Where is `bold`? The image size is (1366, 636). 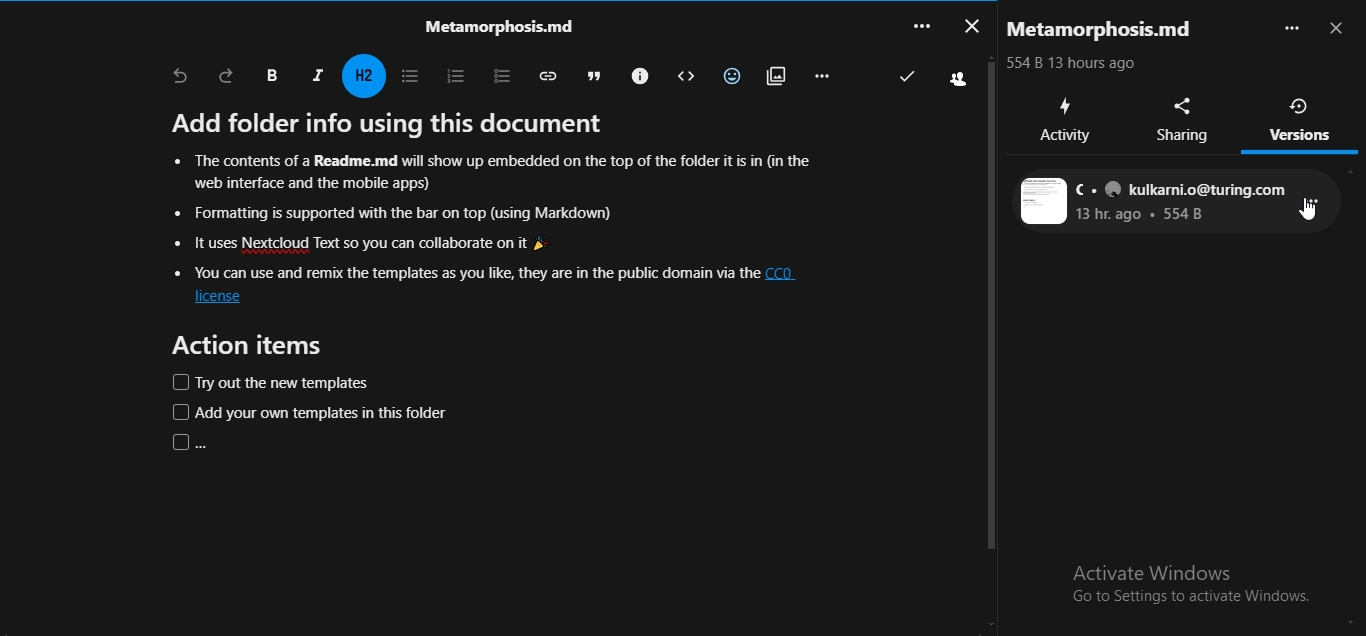
bold is located at coordinates (271, 76).